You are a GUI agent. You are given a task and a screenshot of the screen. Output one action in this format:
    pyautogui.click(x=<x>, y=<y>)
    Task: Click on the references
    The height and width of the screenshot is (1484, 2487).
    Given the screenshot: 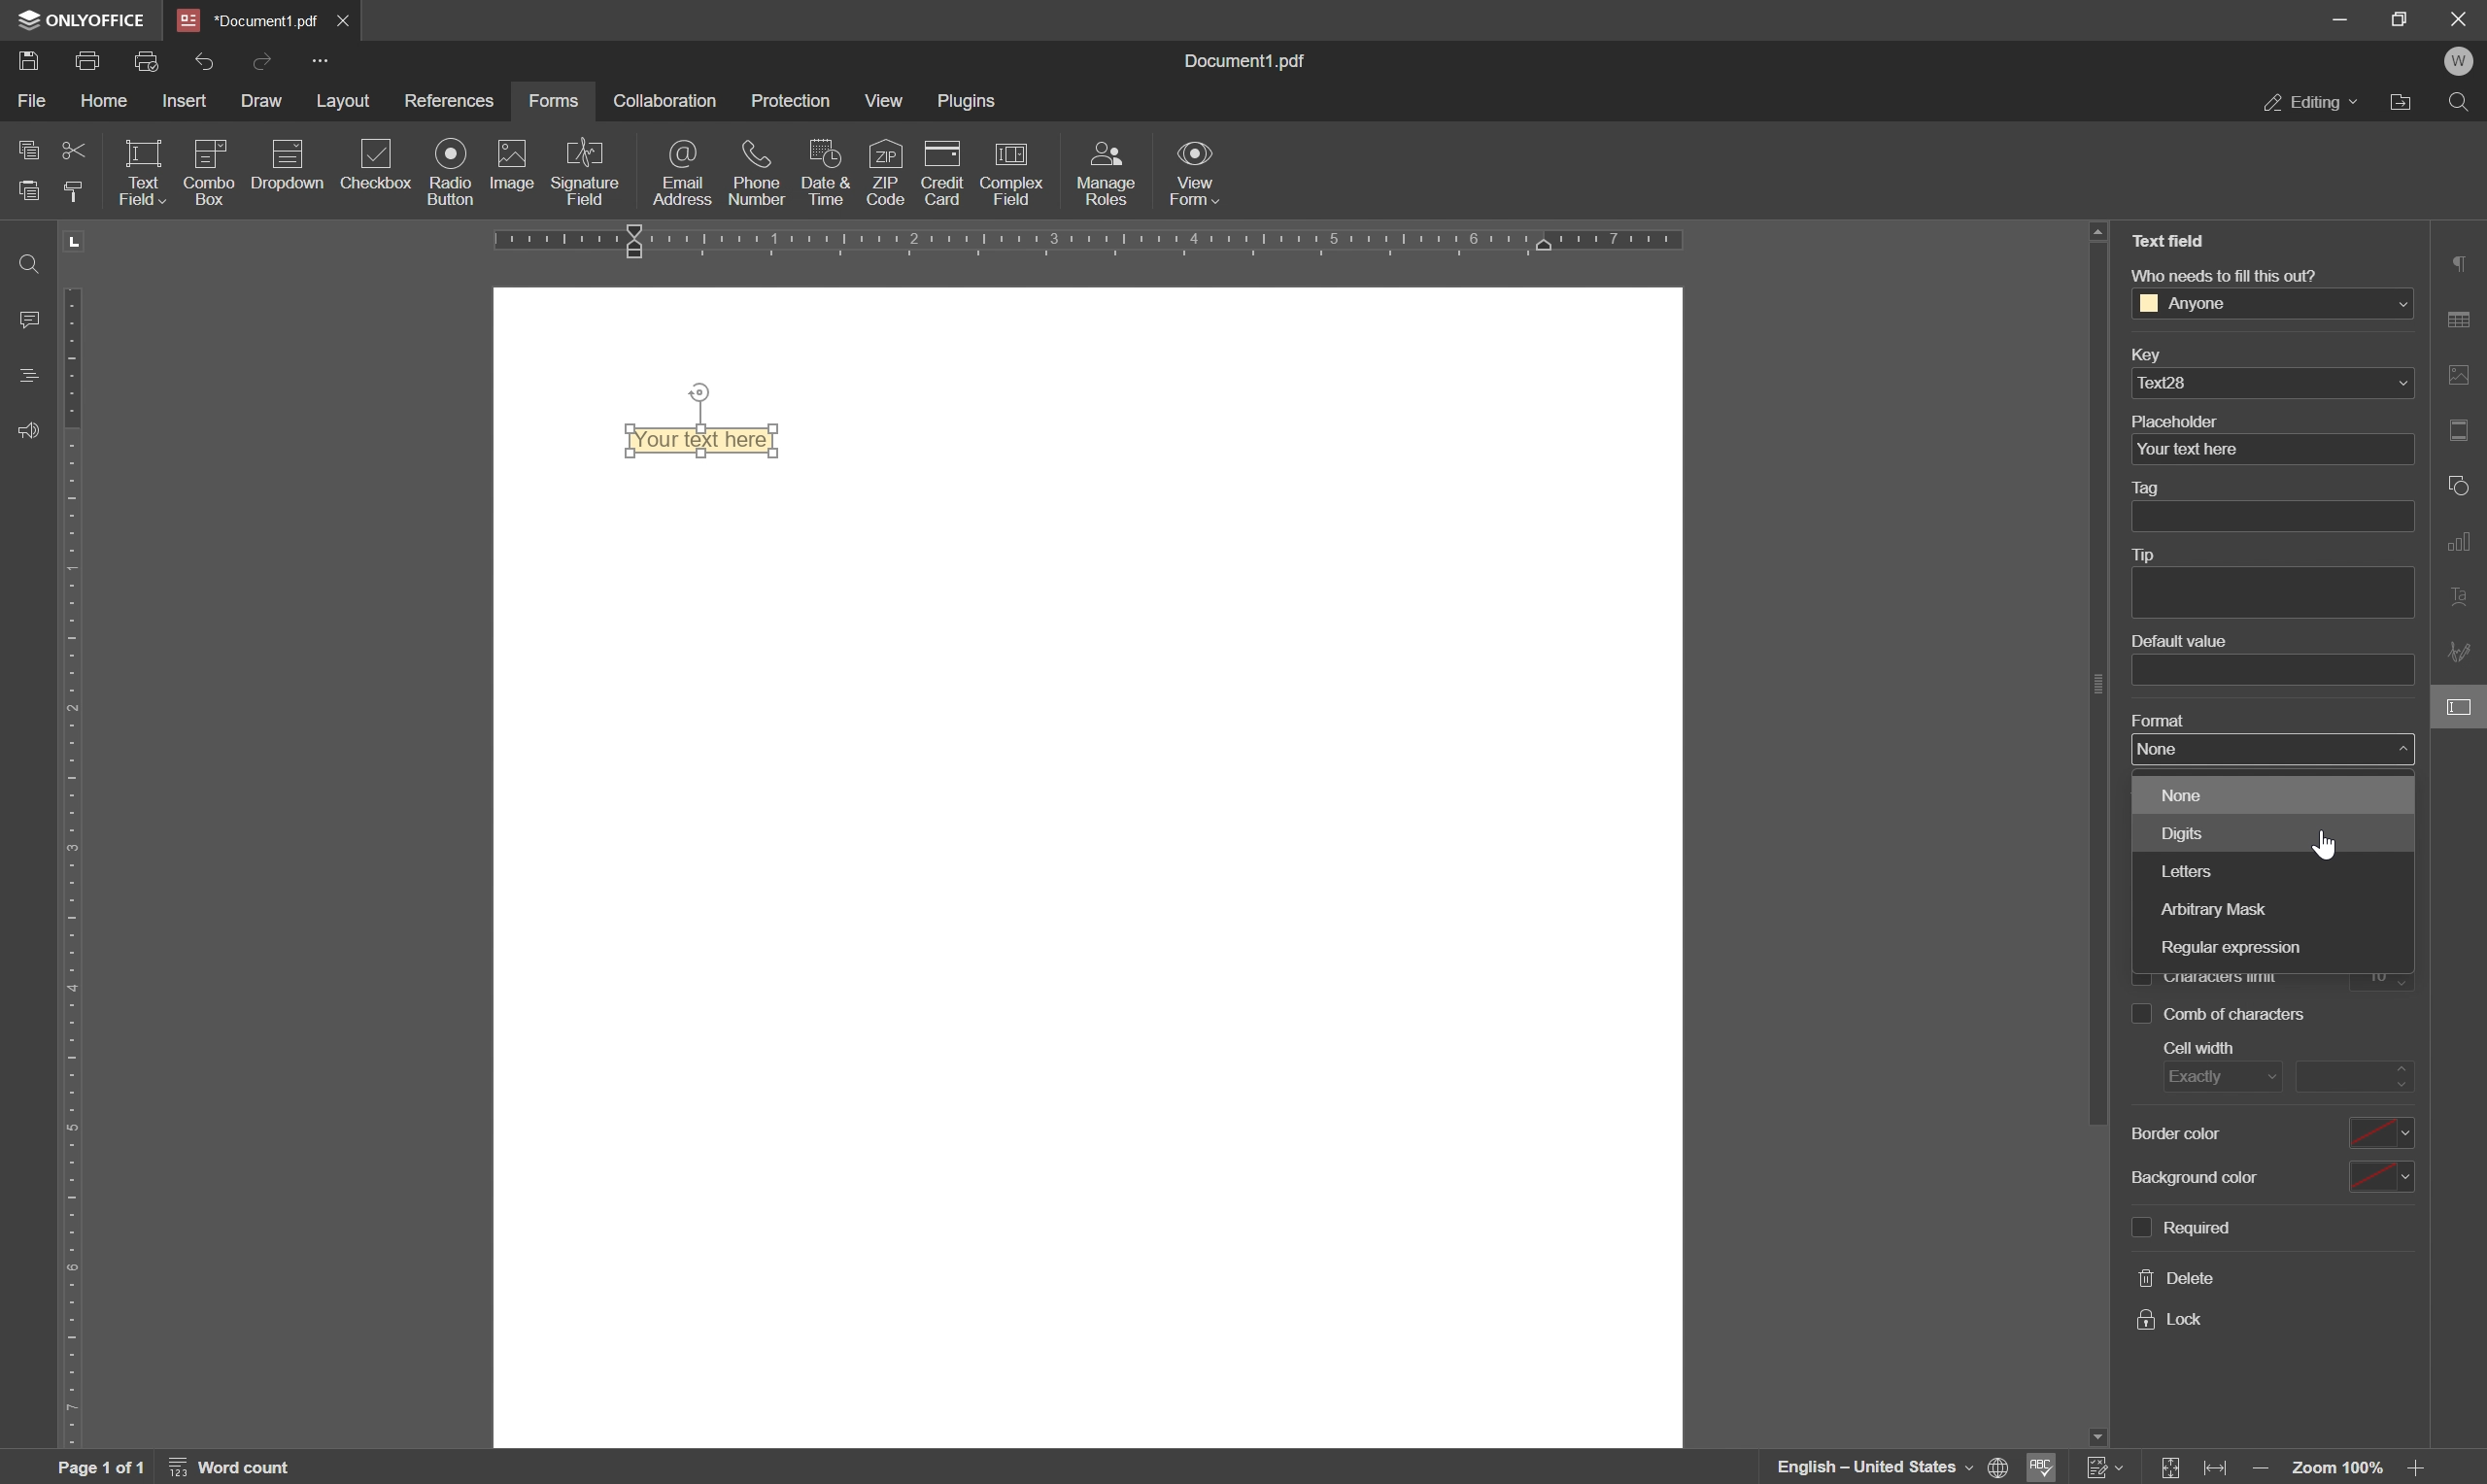 What is the action you would take?
    pyautogui.click(x=450, y=100)
    